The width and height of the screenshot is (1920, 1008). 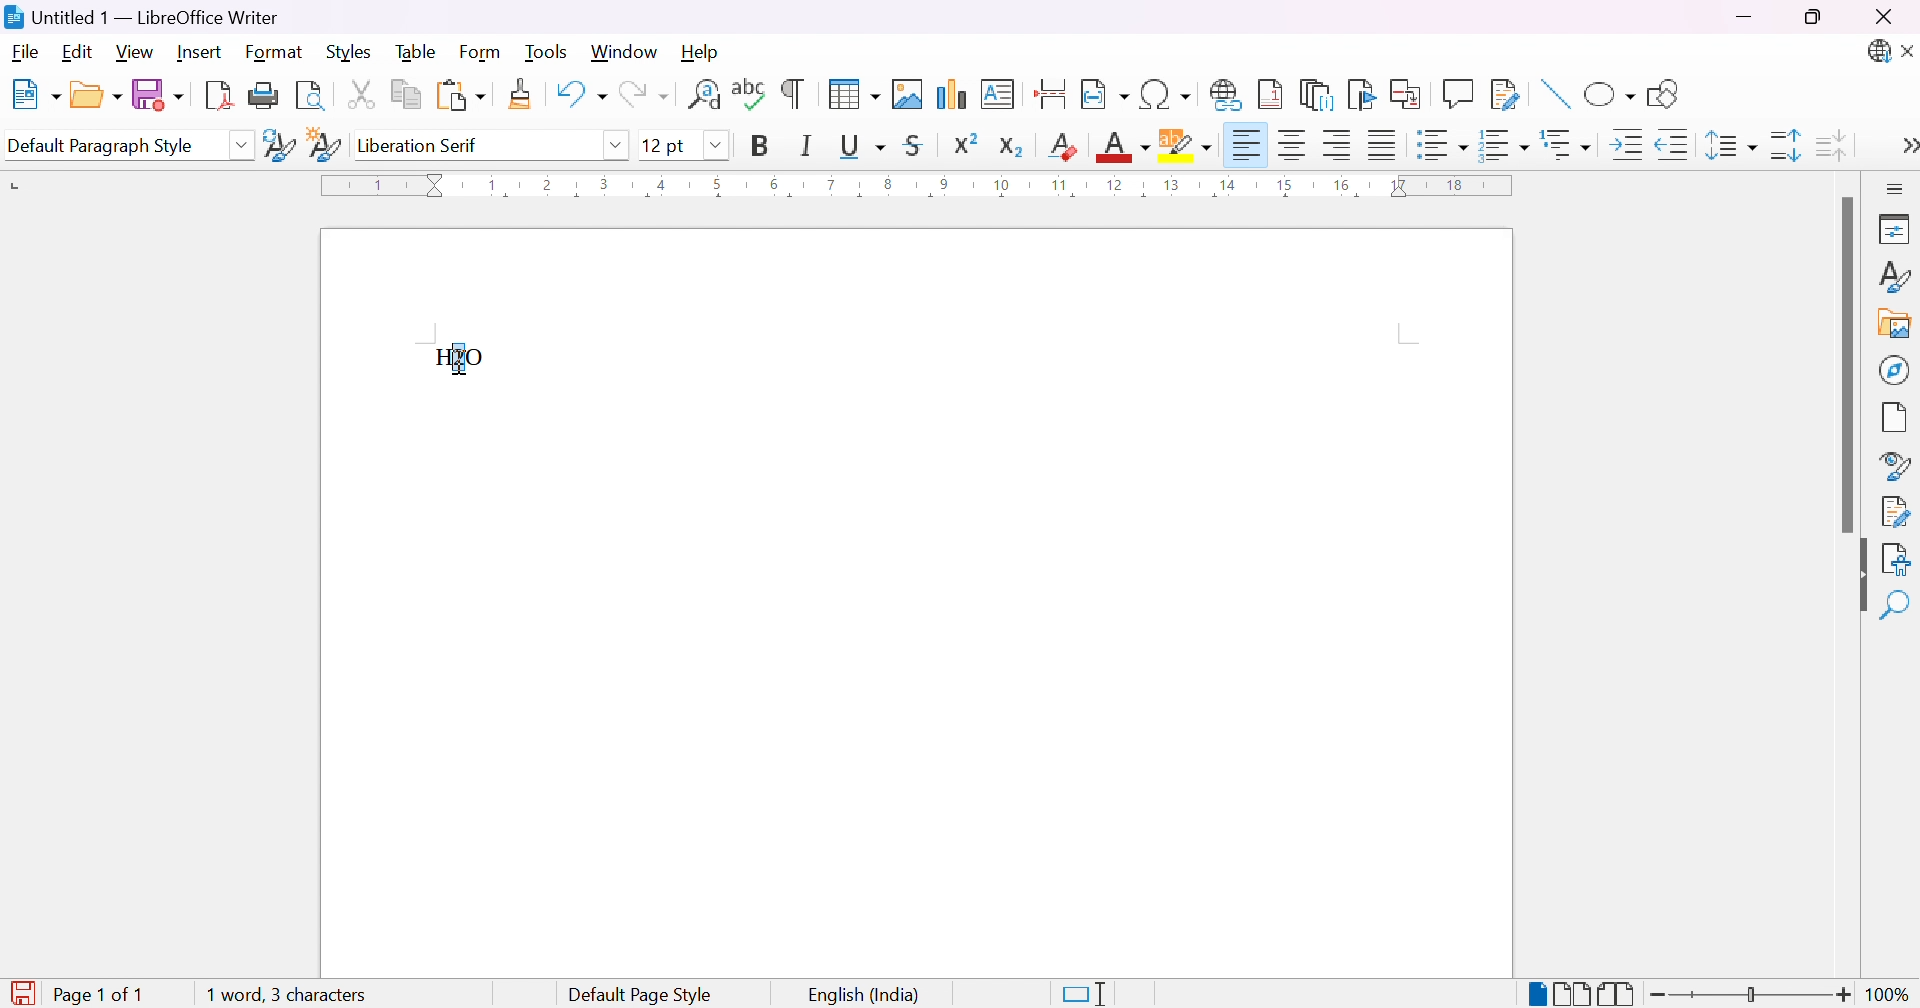 I want to click on English (India), so click(x=865, y=996).